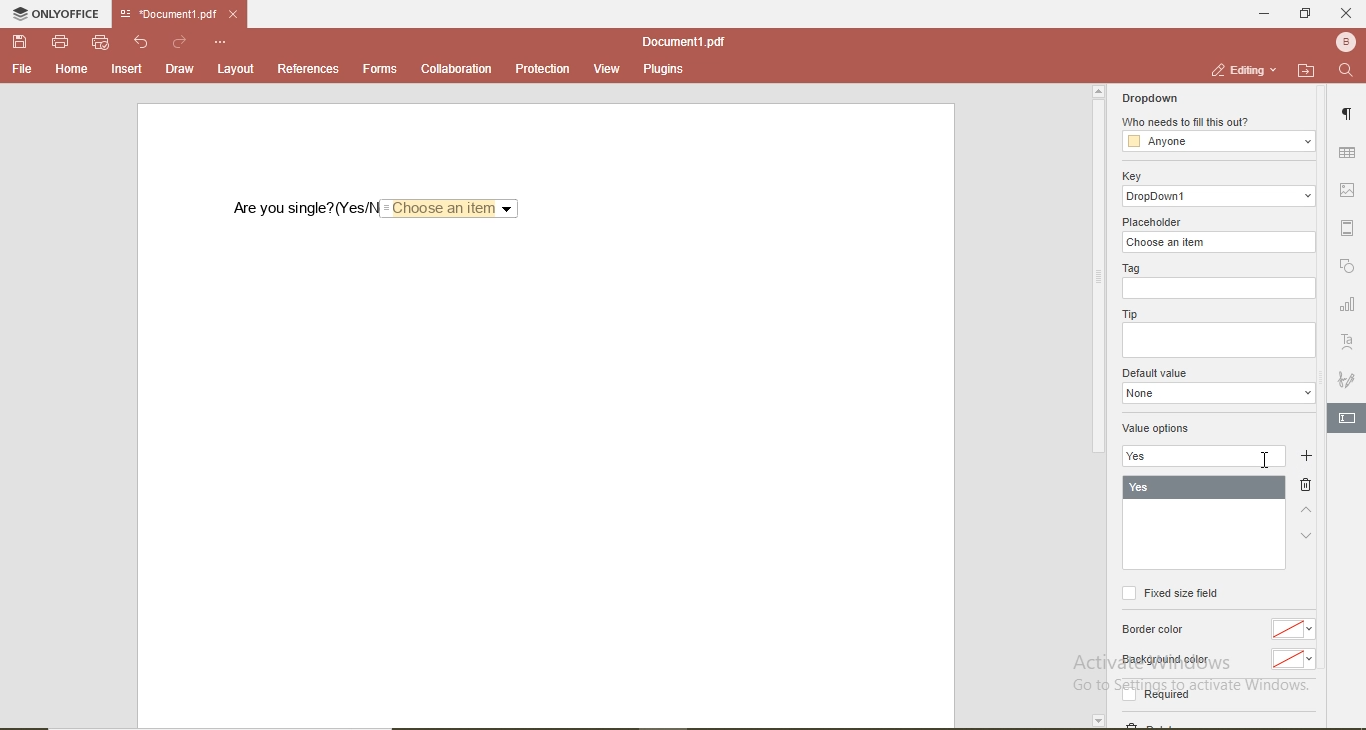 This screenshot has width=1366, height=730. Describe the element at coordinates (1350, 341) in the screenshot. I see `font style` at that location.